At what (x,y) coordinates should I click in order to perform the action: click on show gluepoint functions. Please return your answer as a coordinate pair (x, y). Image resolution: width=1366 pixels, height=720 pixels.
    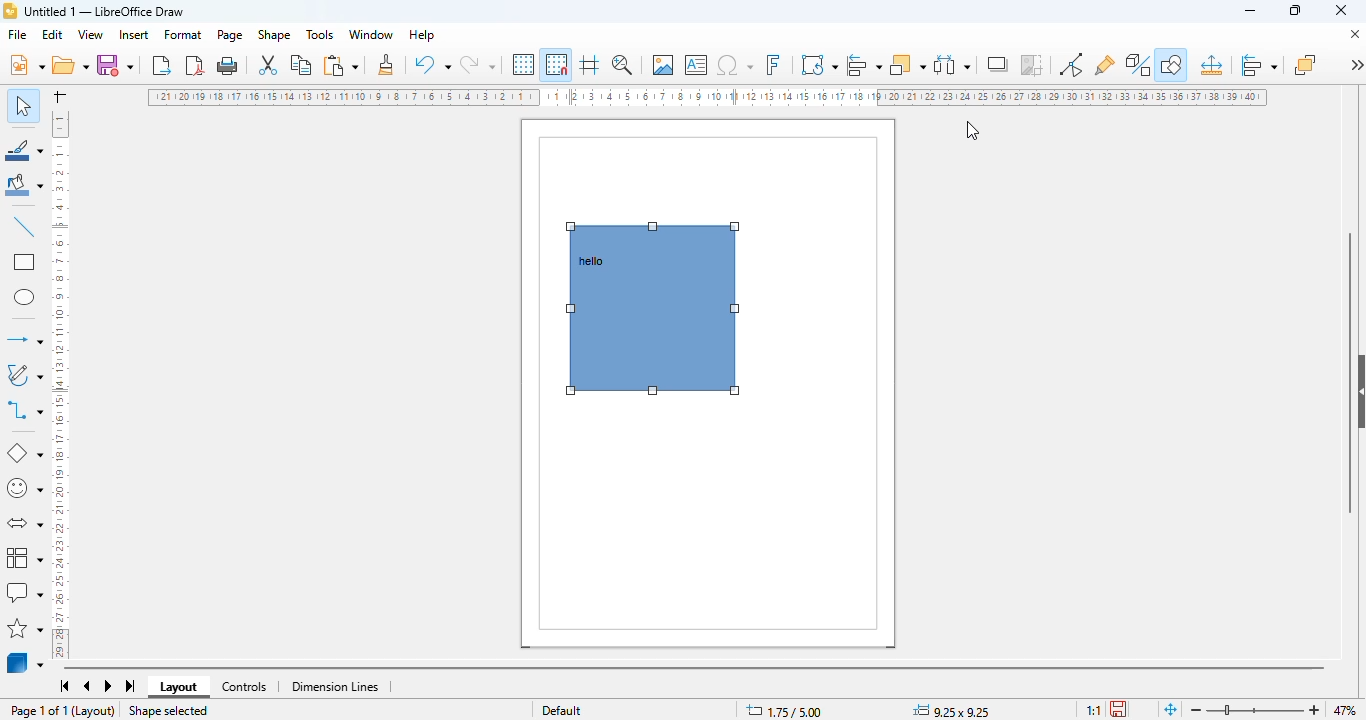
    Looking at the image, I should click on (1105, 65).